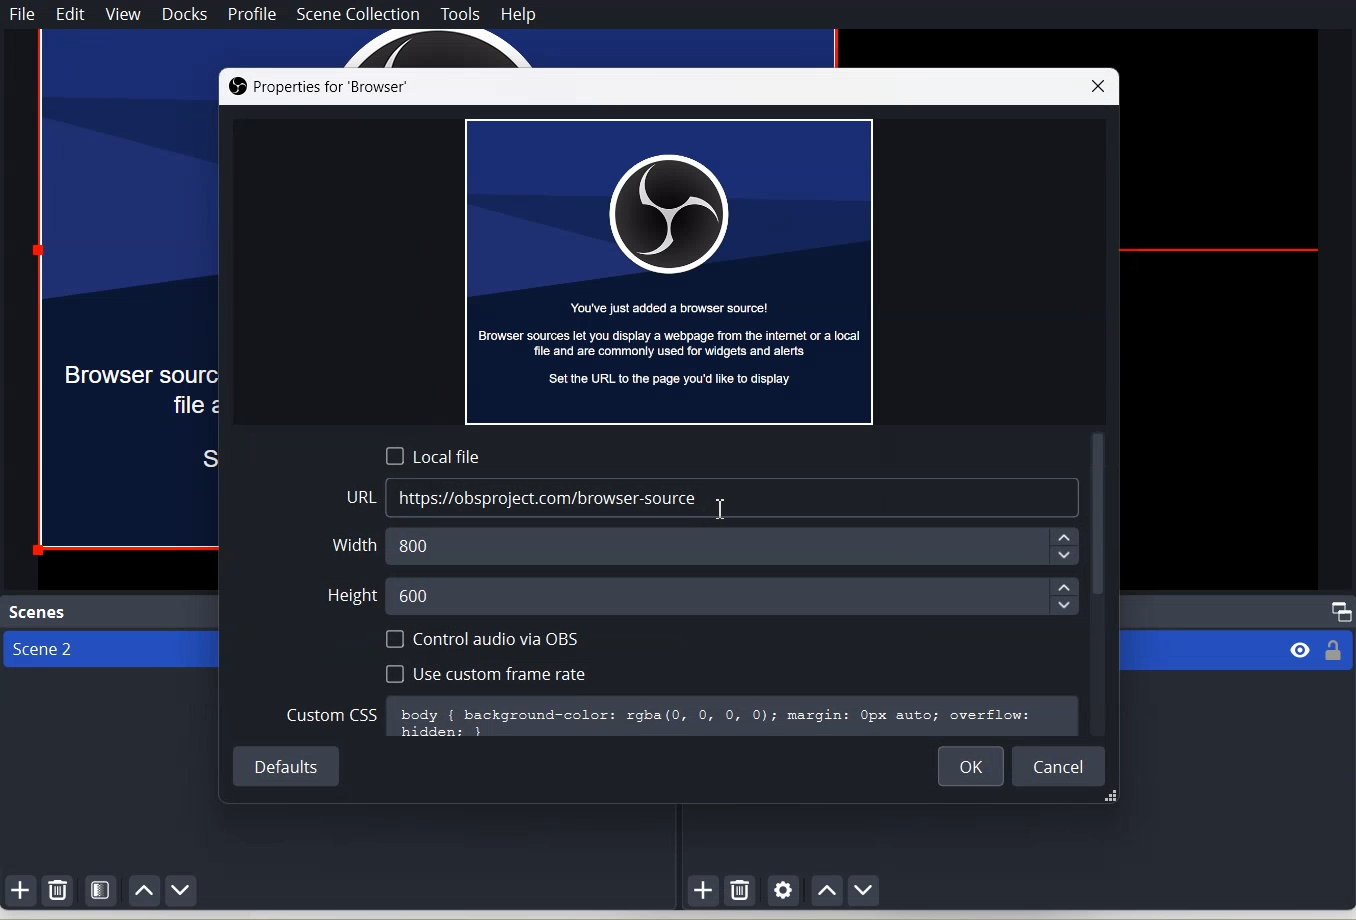  Describe the element at coordinates (1336, 648) in the screenshot. I see `locked or unlocked` at that location.